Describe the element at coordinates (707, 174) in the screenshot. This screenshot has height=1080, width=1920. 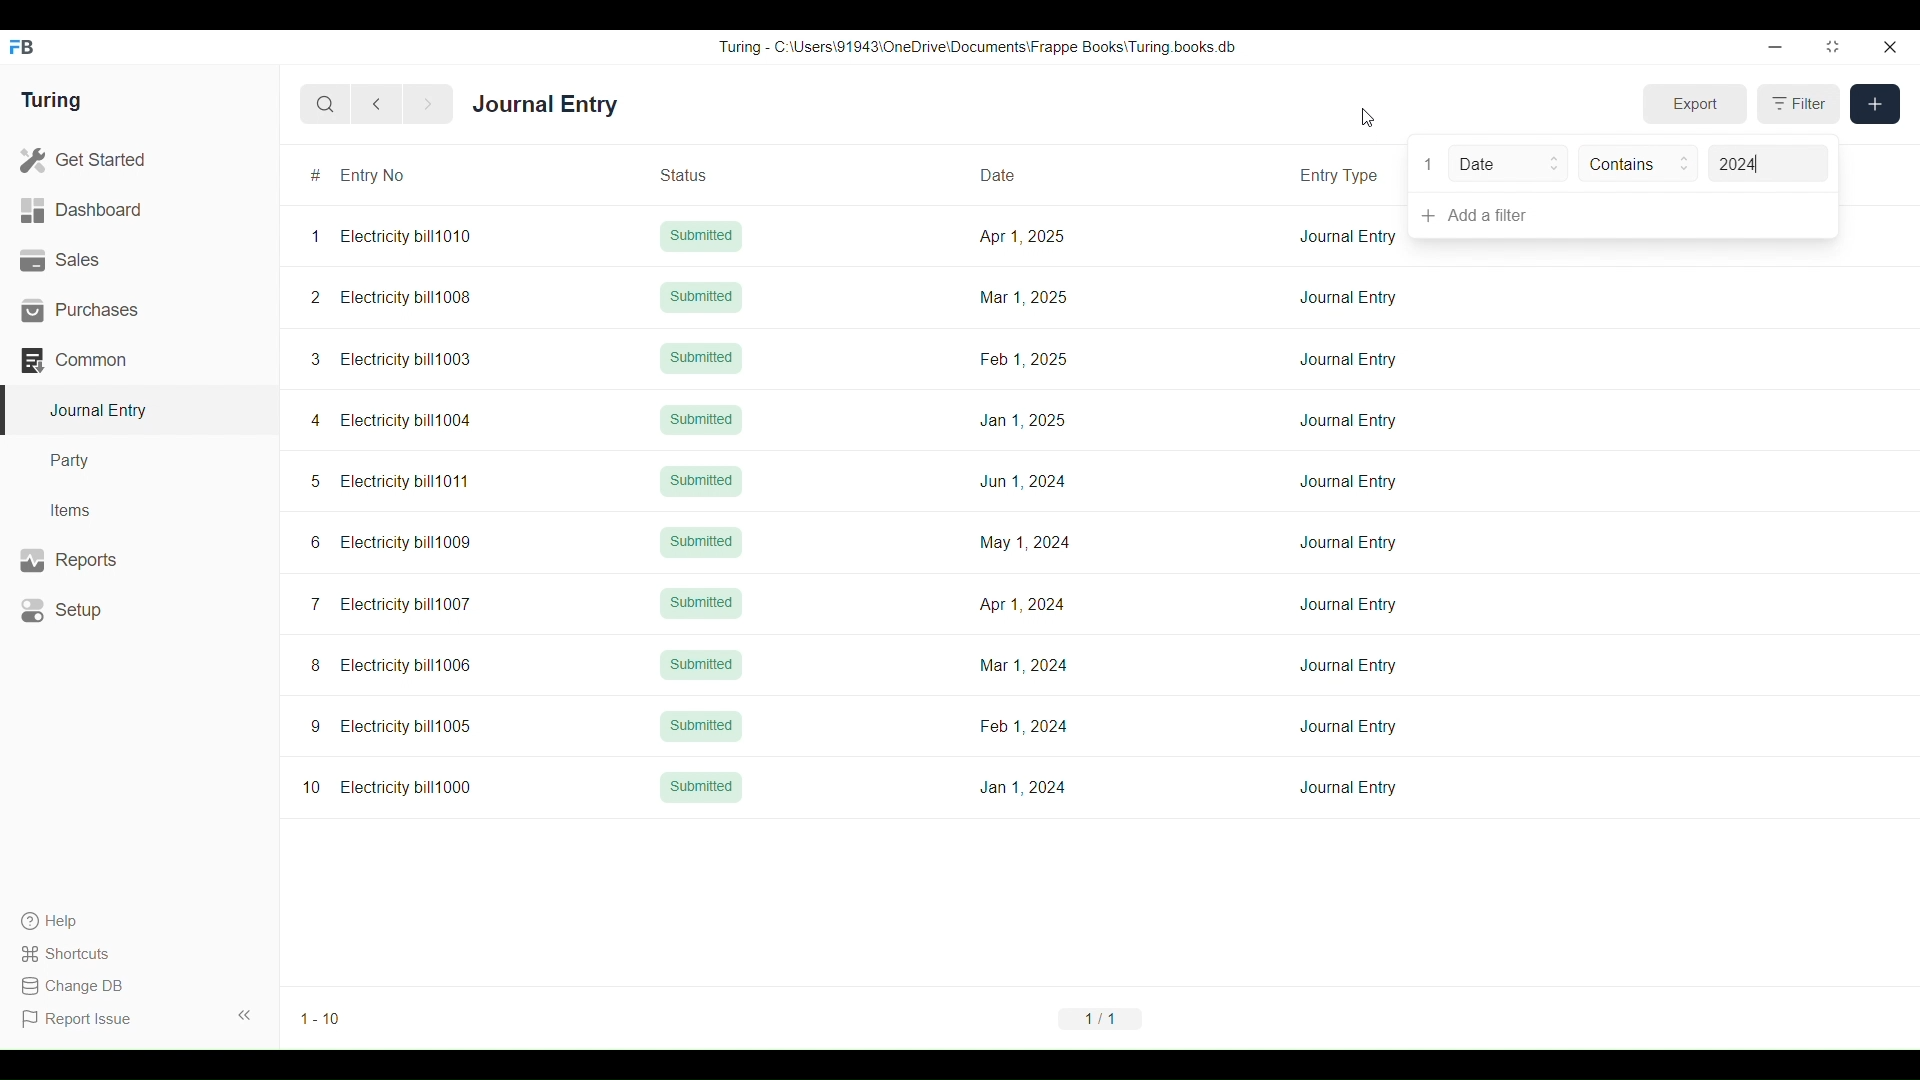
I see `Status` at that location.